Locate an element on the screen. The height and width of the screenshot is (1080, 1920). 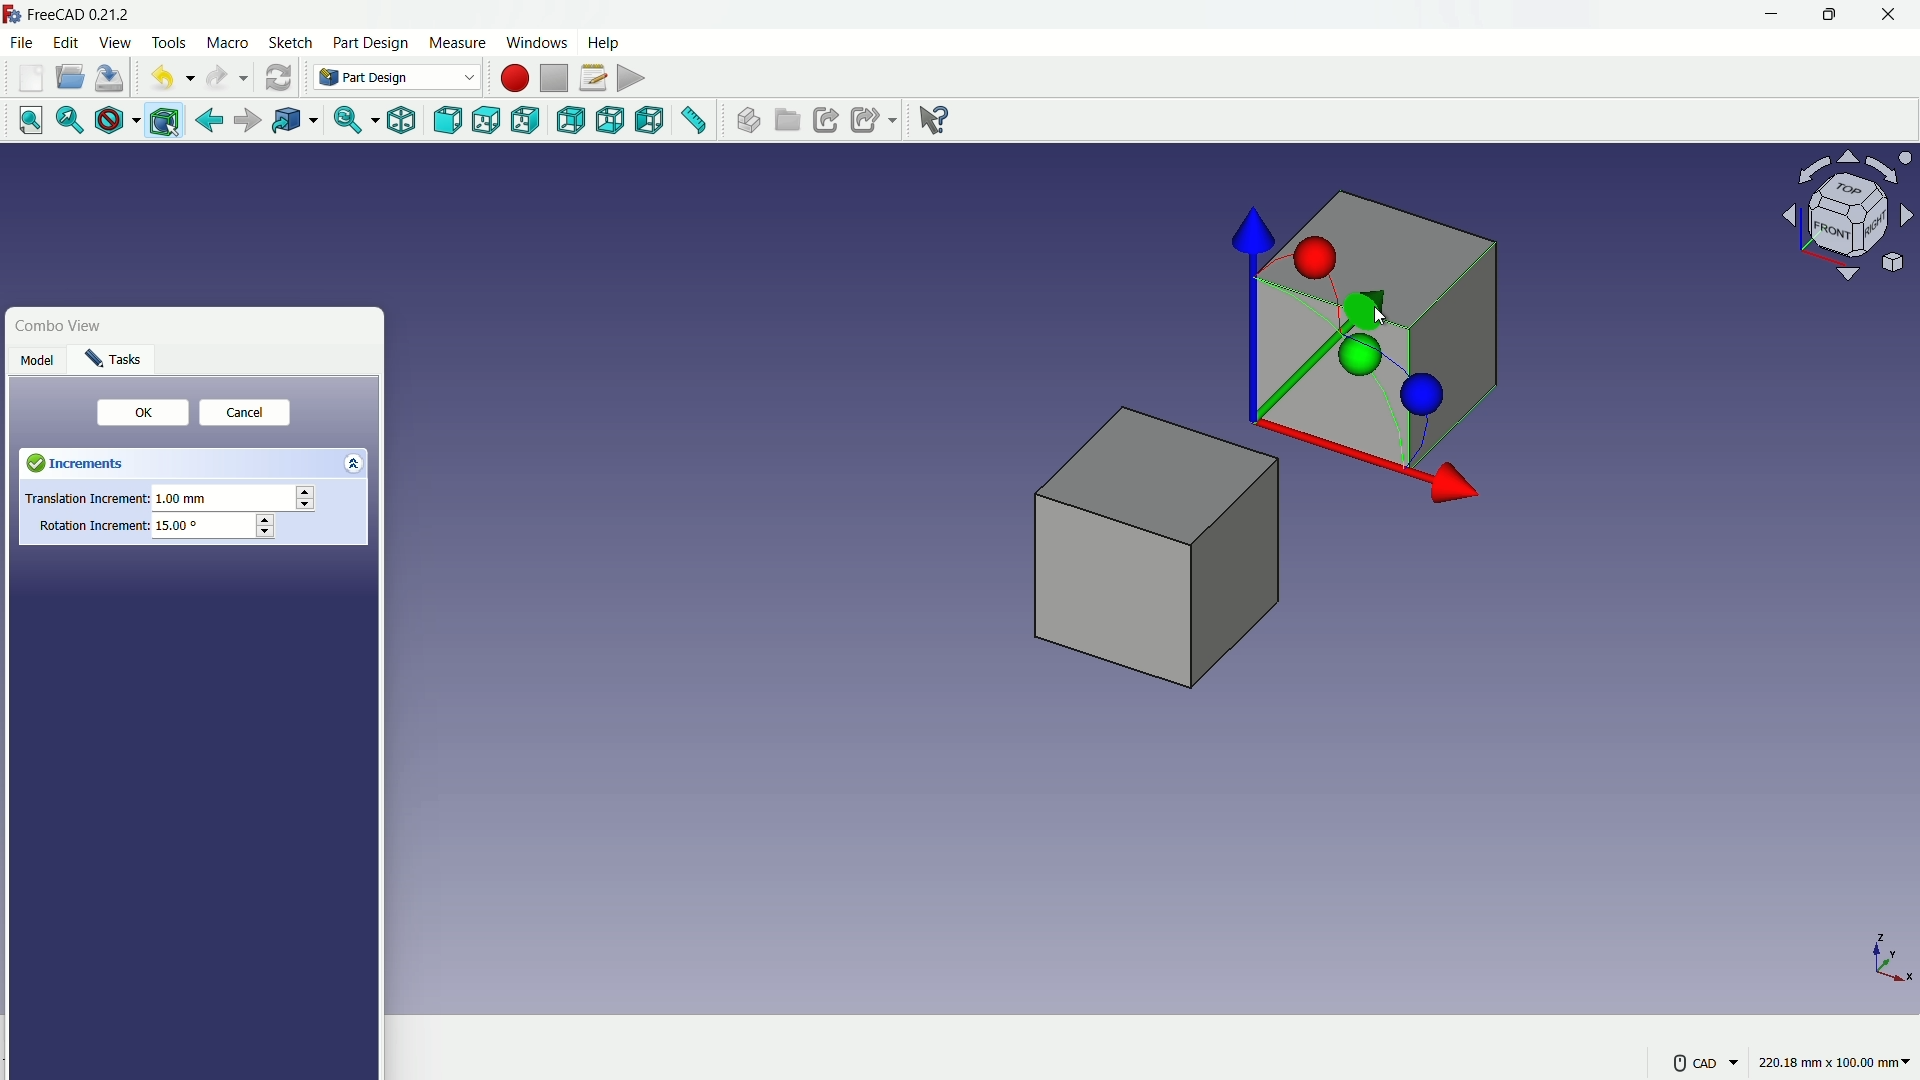
ok is located at coordinates (136, 414).